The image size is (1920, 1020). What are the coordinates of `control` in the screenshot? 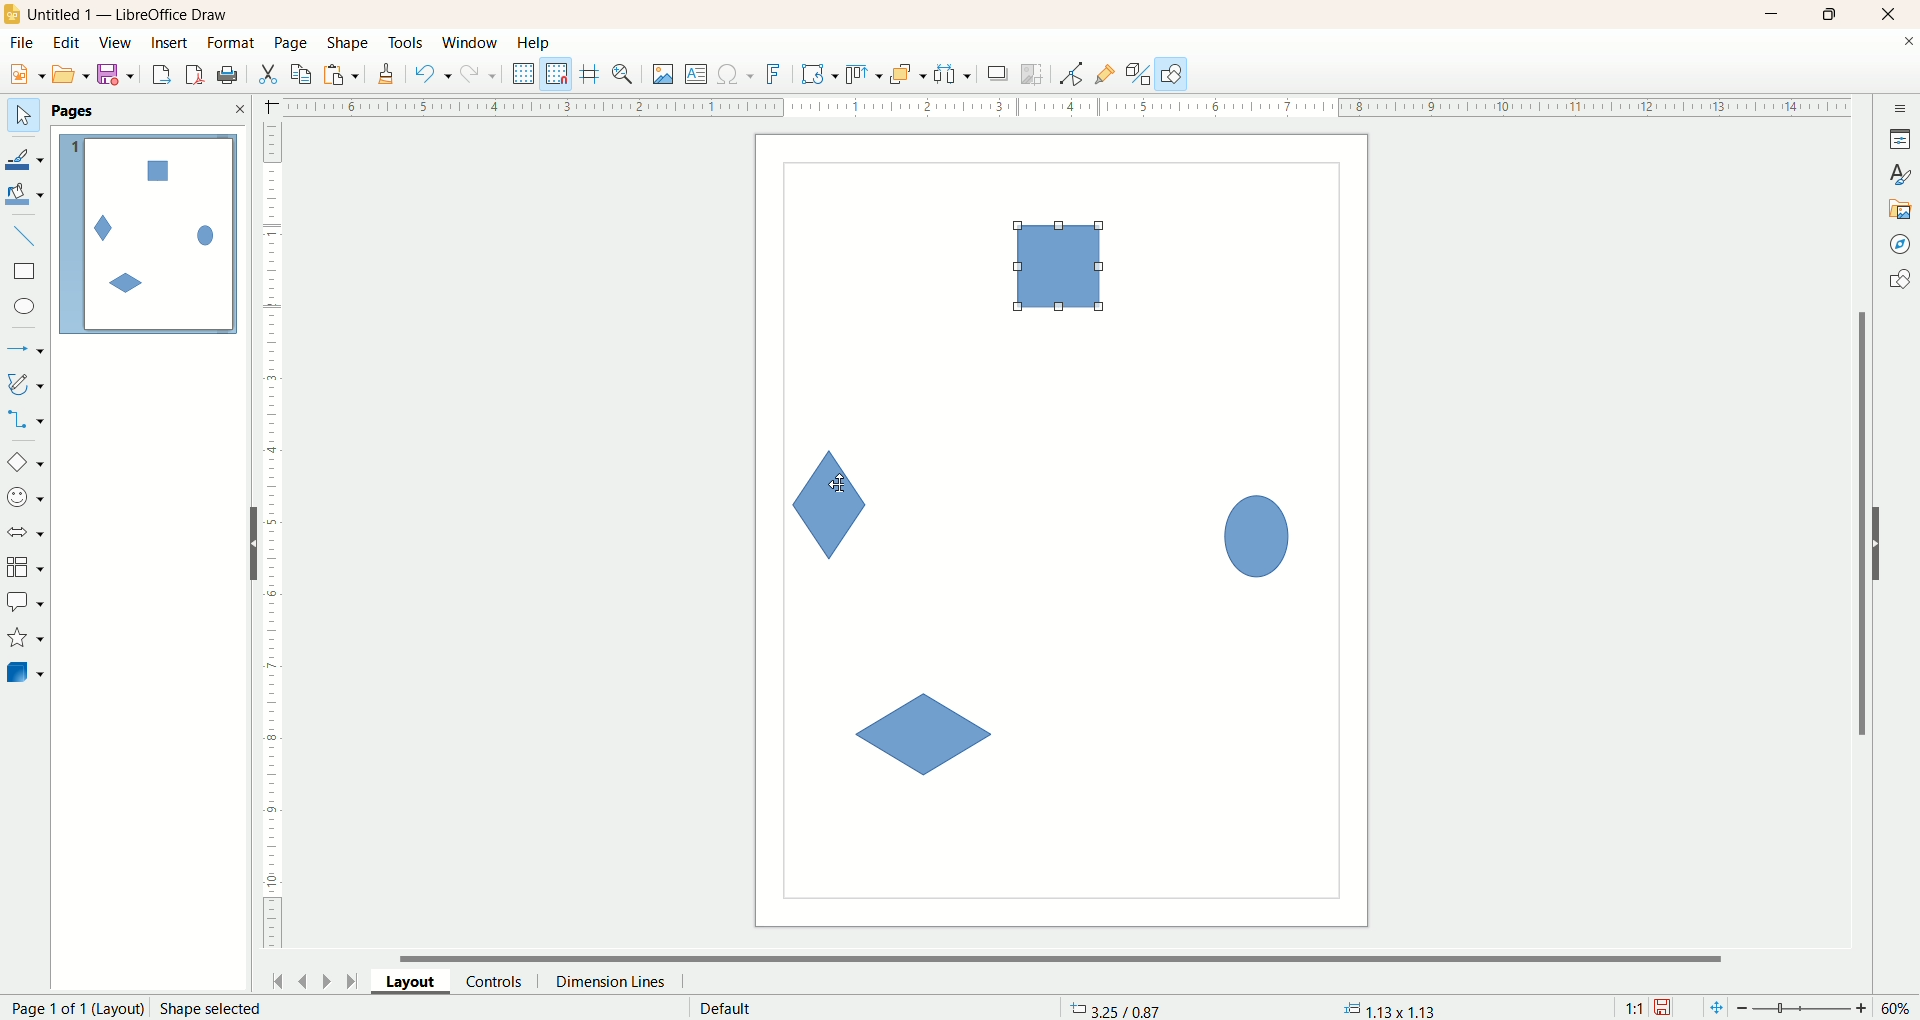 It's located at (503, 981).